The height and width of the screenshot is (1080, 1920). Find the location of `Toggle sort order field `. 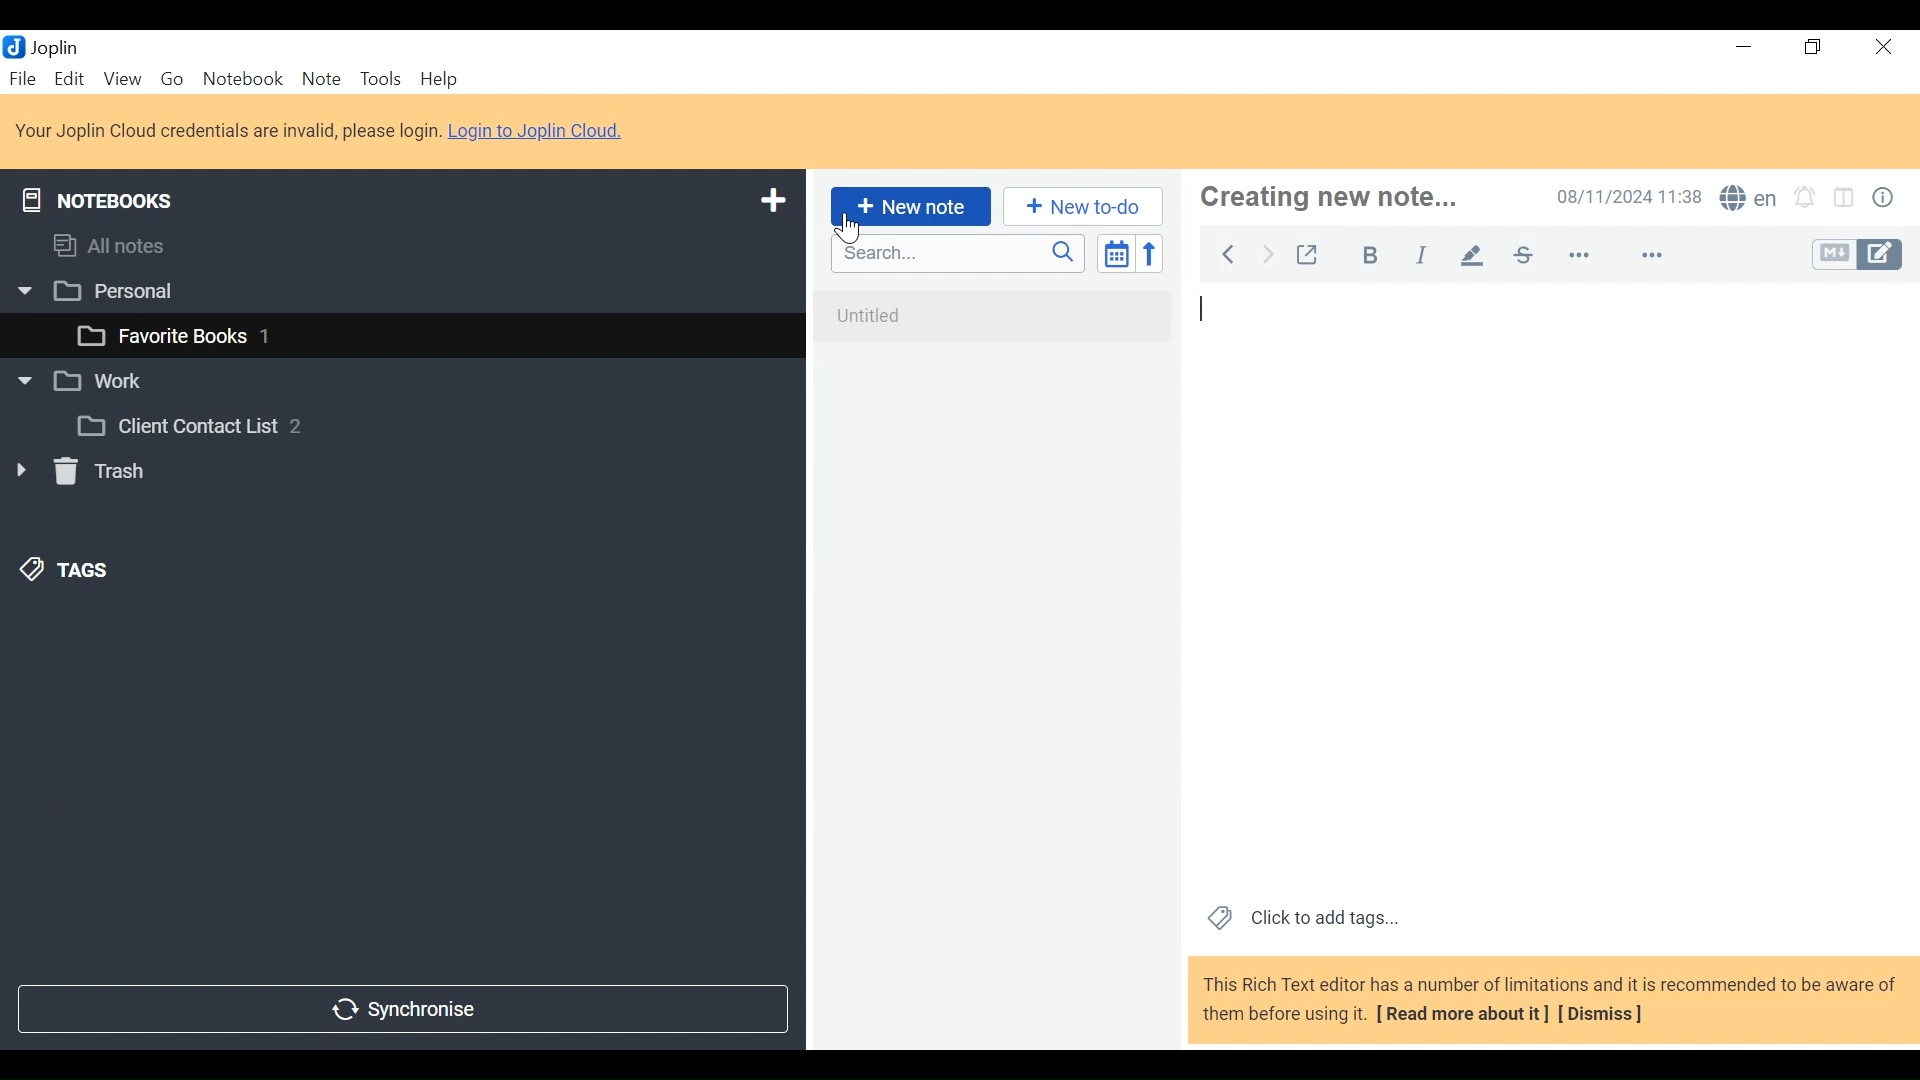

Toggle sort order field  is located at coordinates (1118, 255).